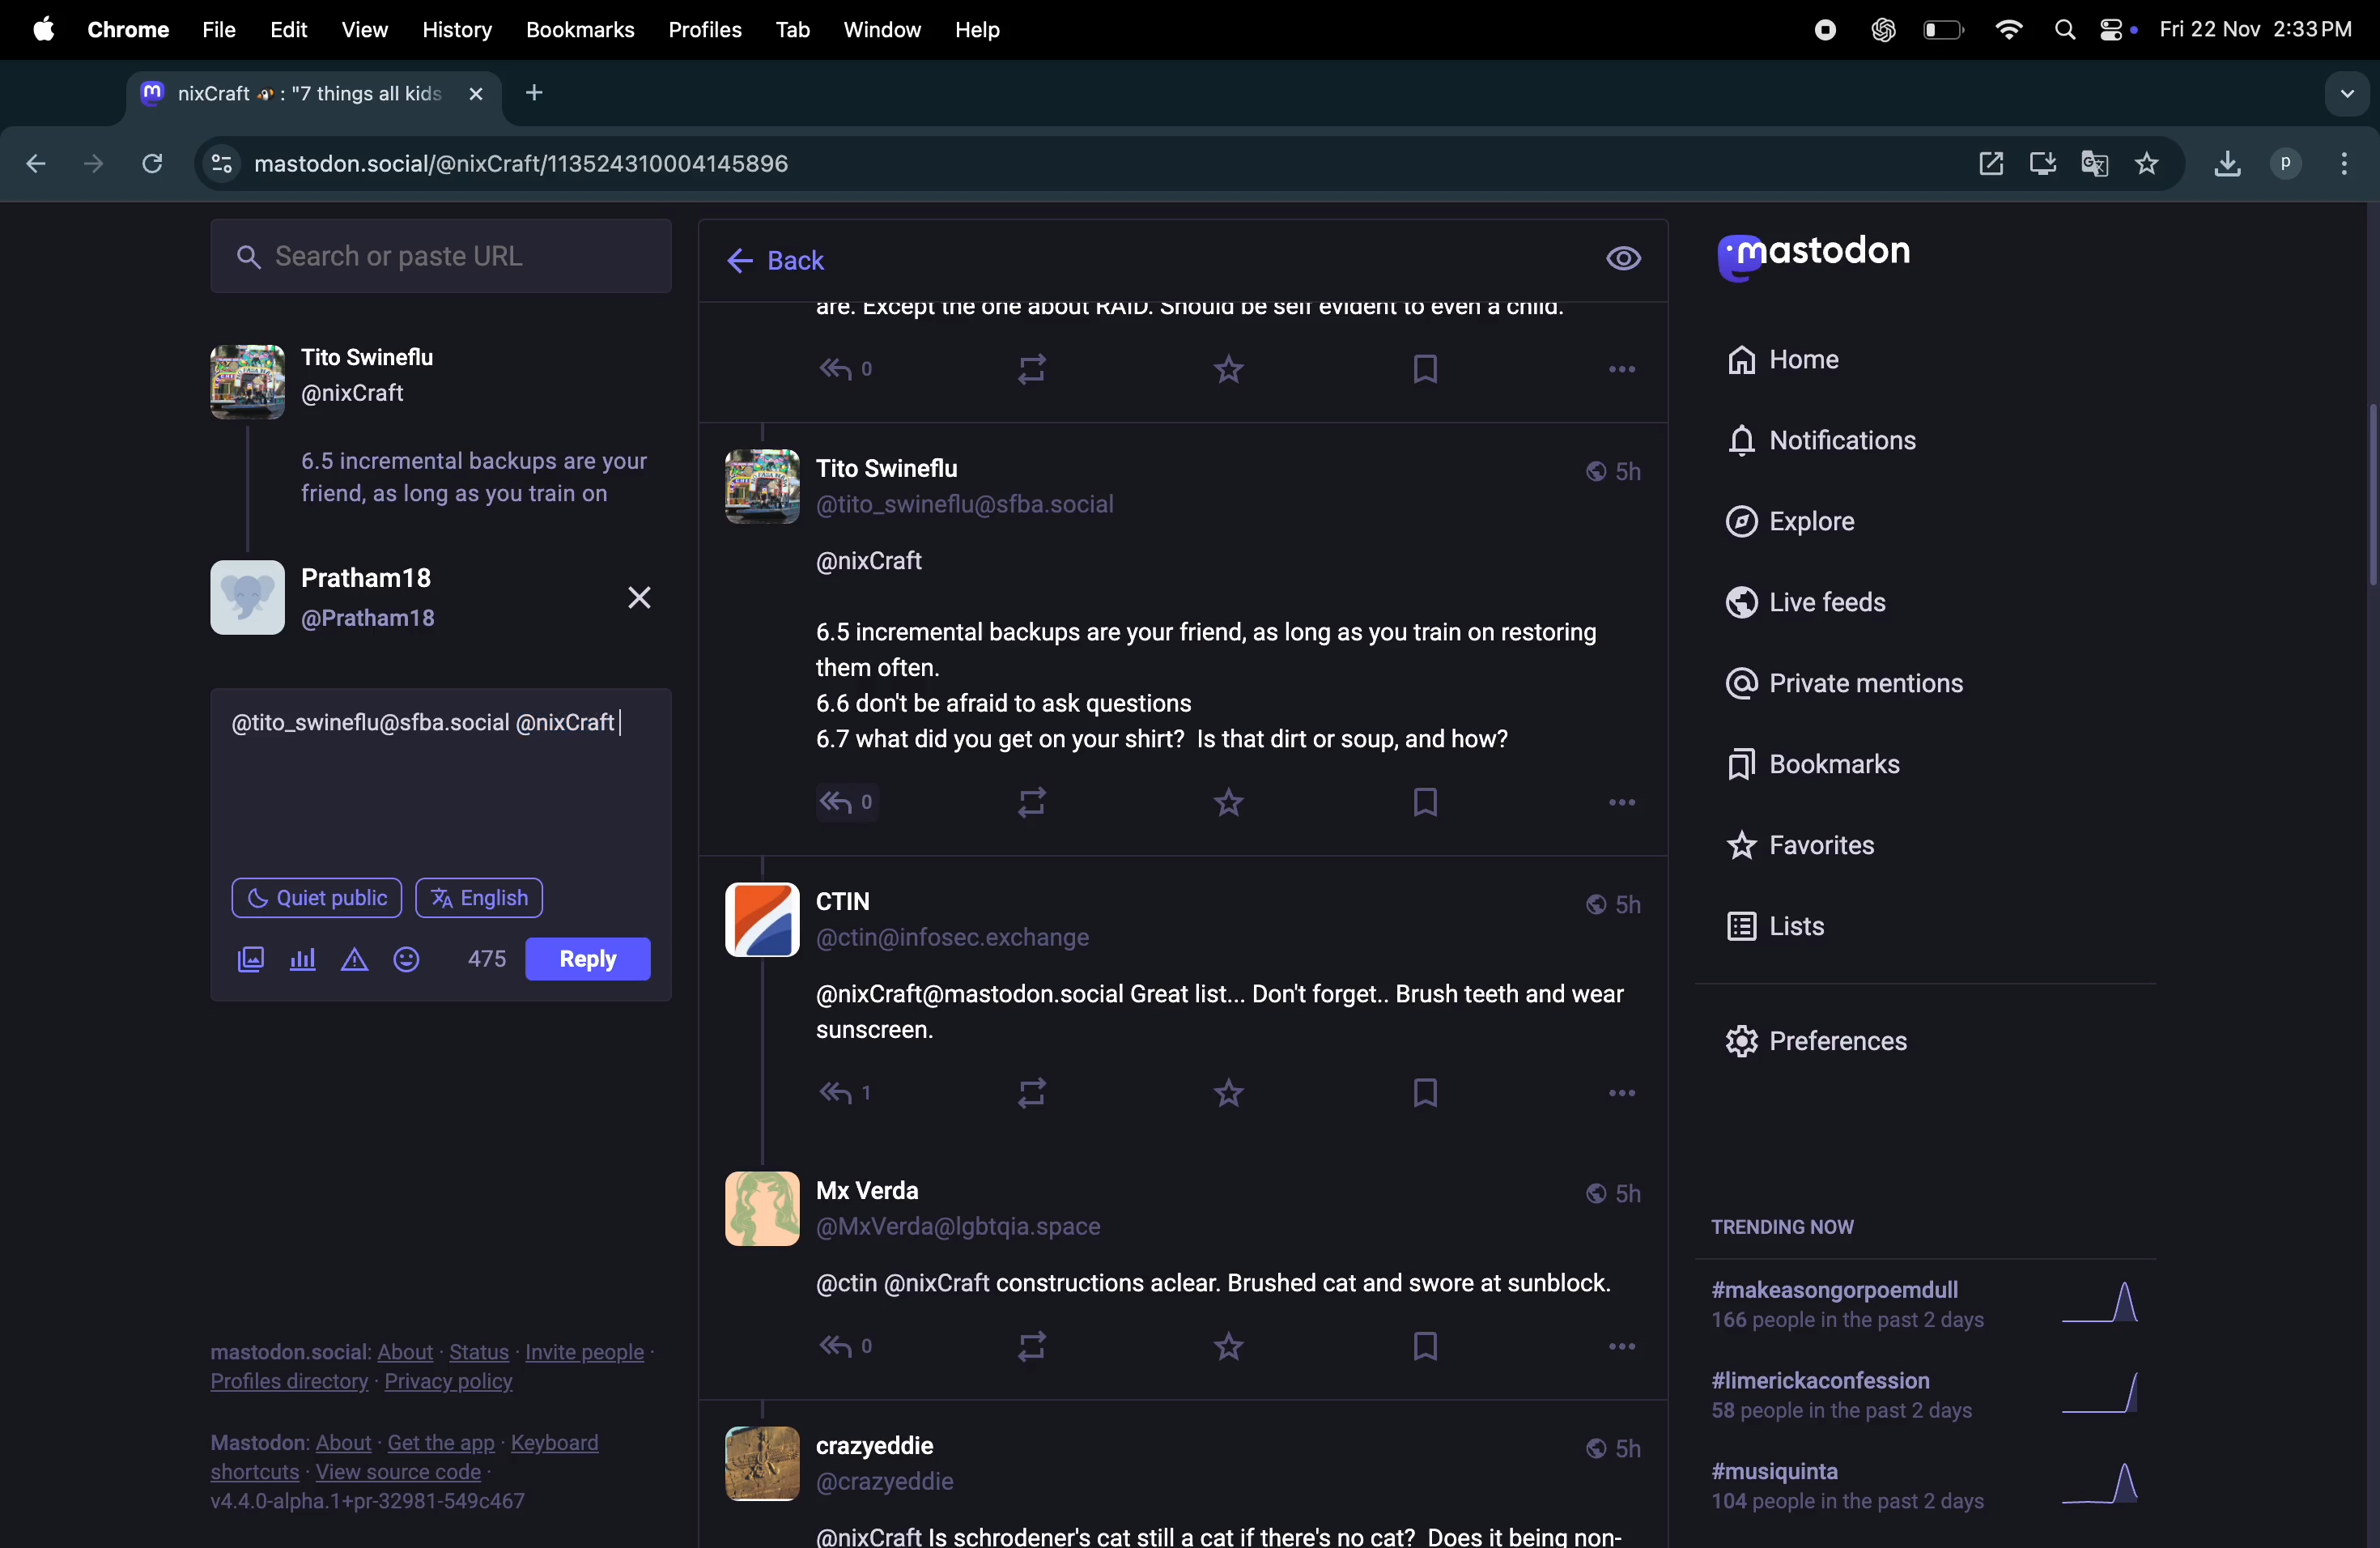  Describe the element at coordinates (1832, 1042) in the screenshot. I see `prefrences` at that location.